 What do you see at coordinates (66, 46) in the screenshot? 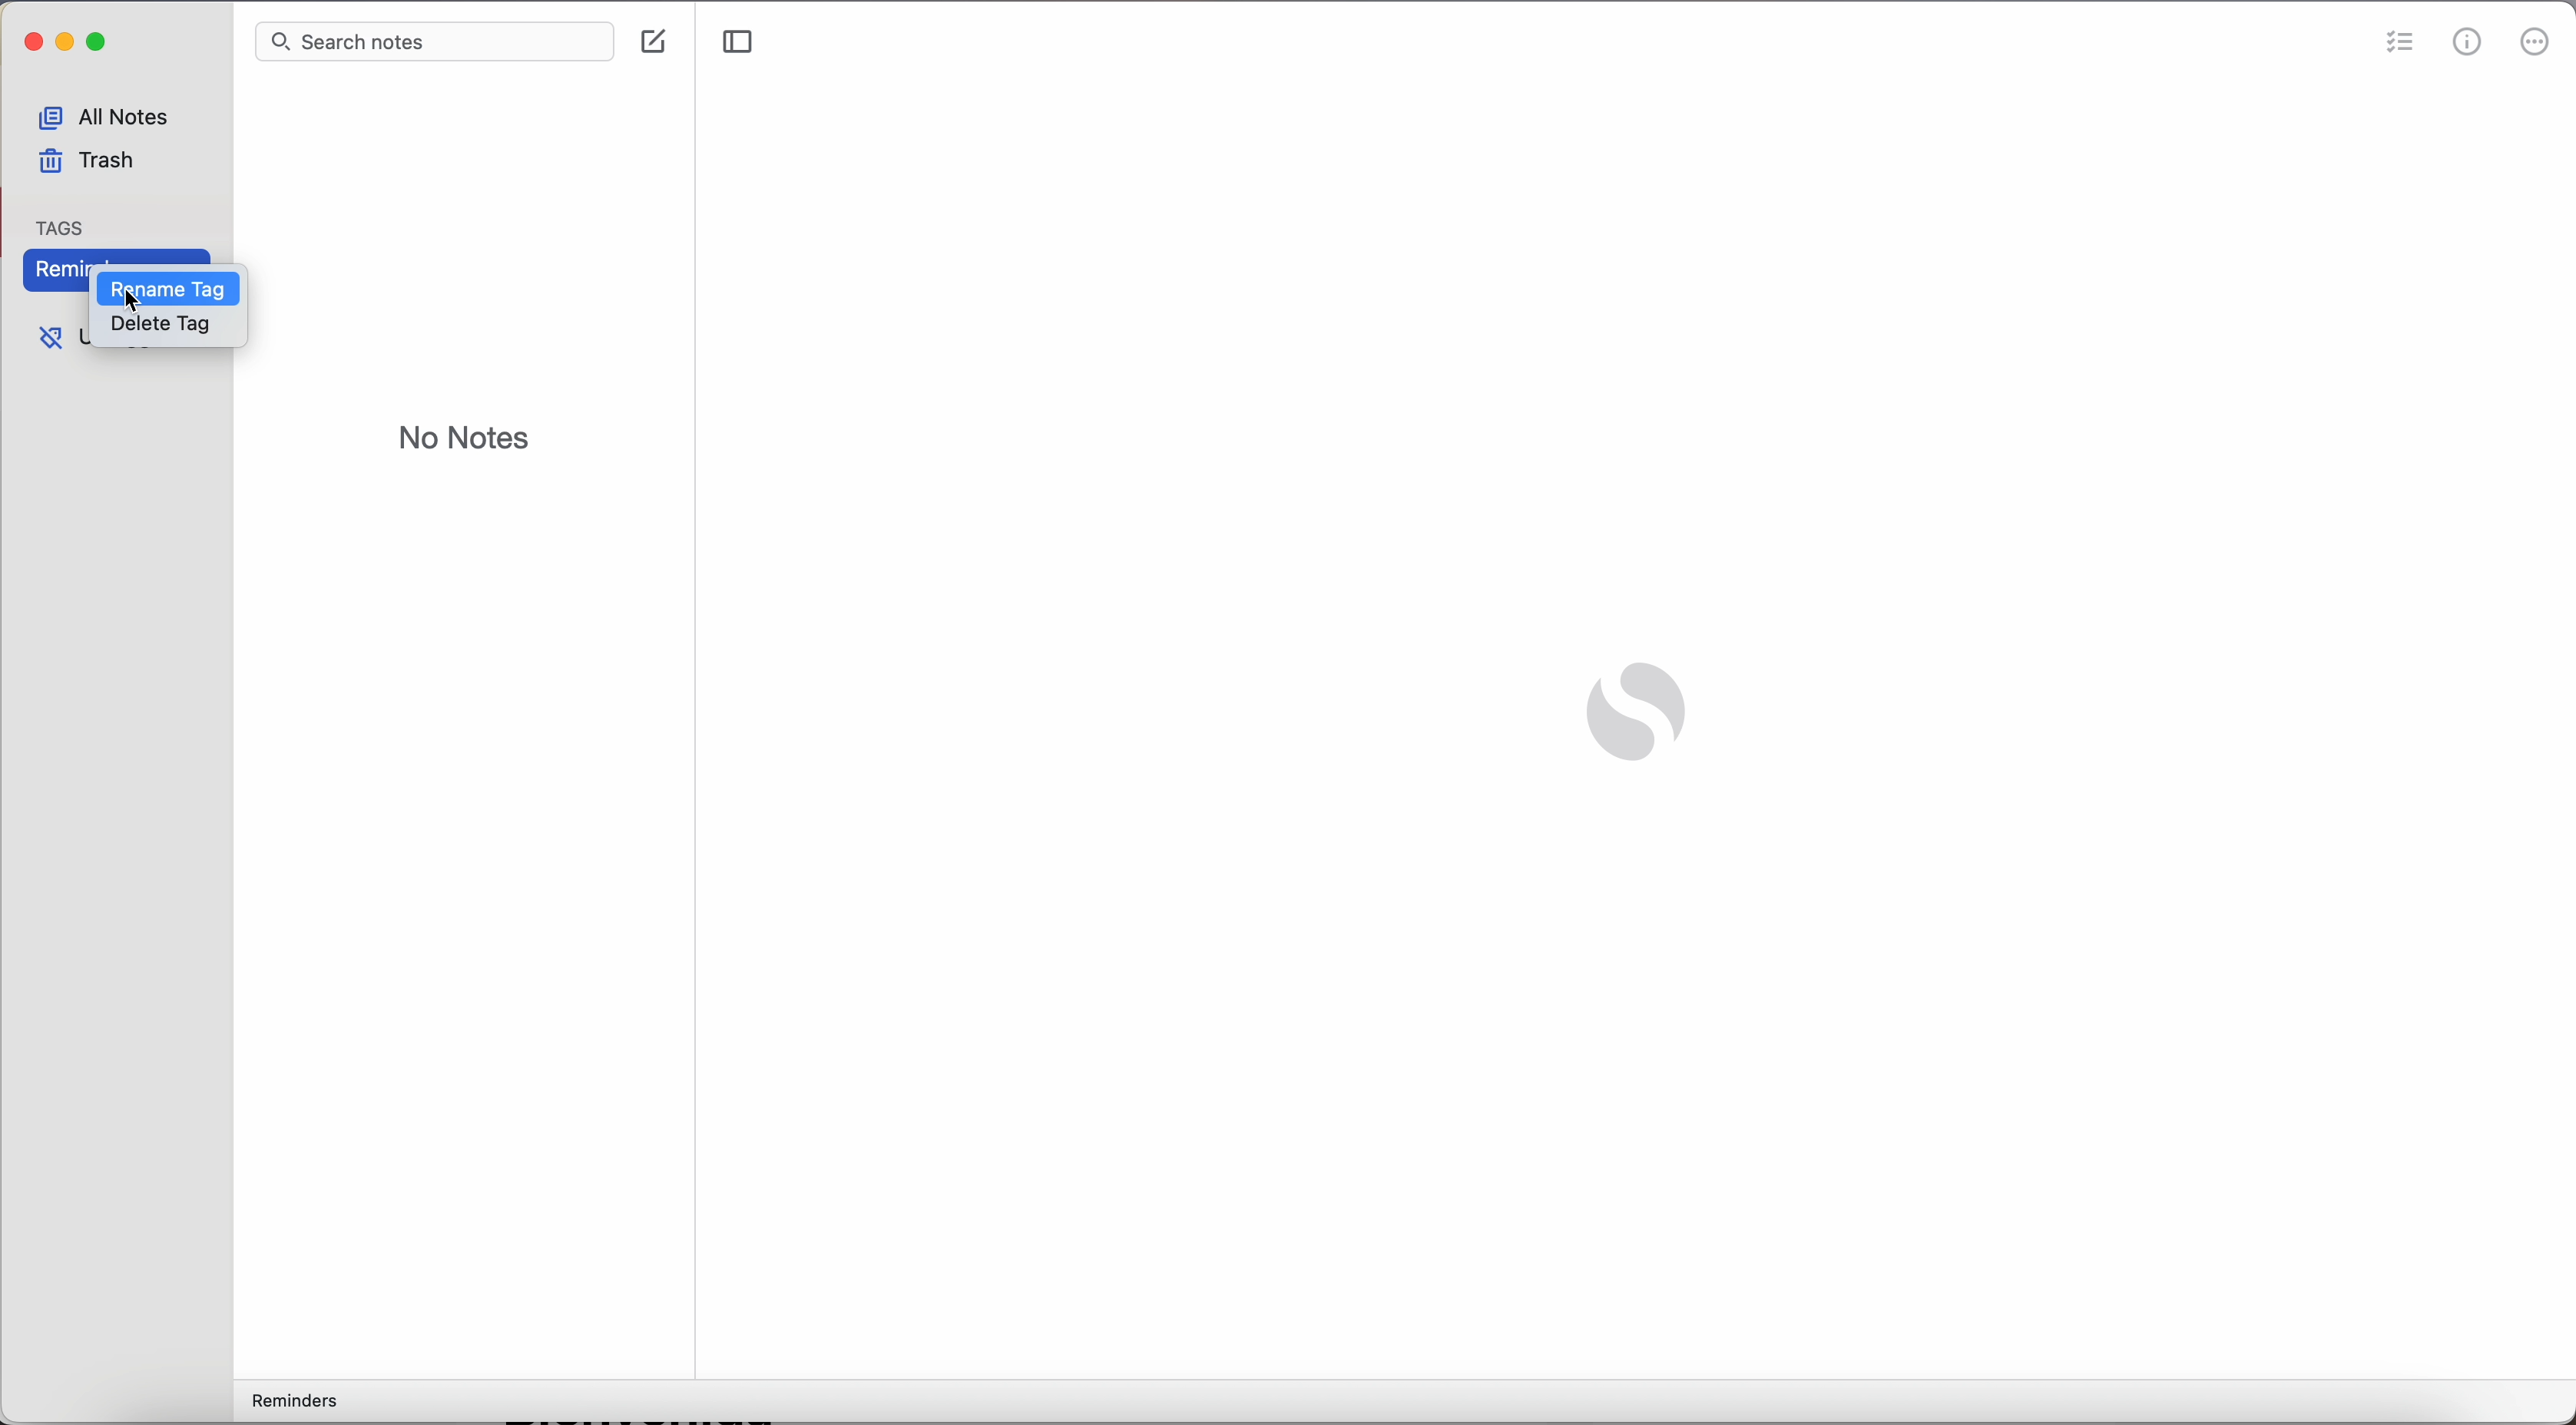
I see `minimize Simplenote` at bounding box center [66, 46].